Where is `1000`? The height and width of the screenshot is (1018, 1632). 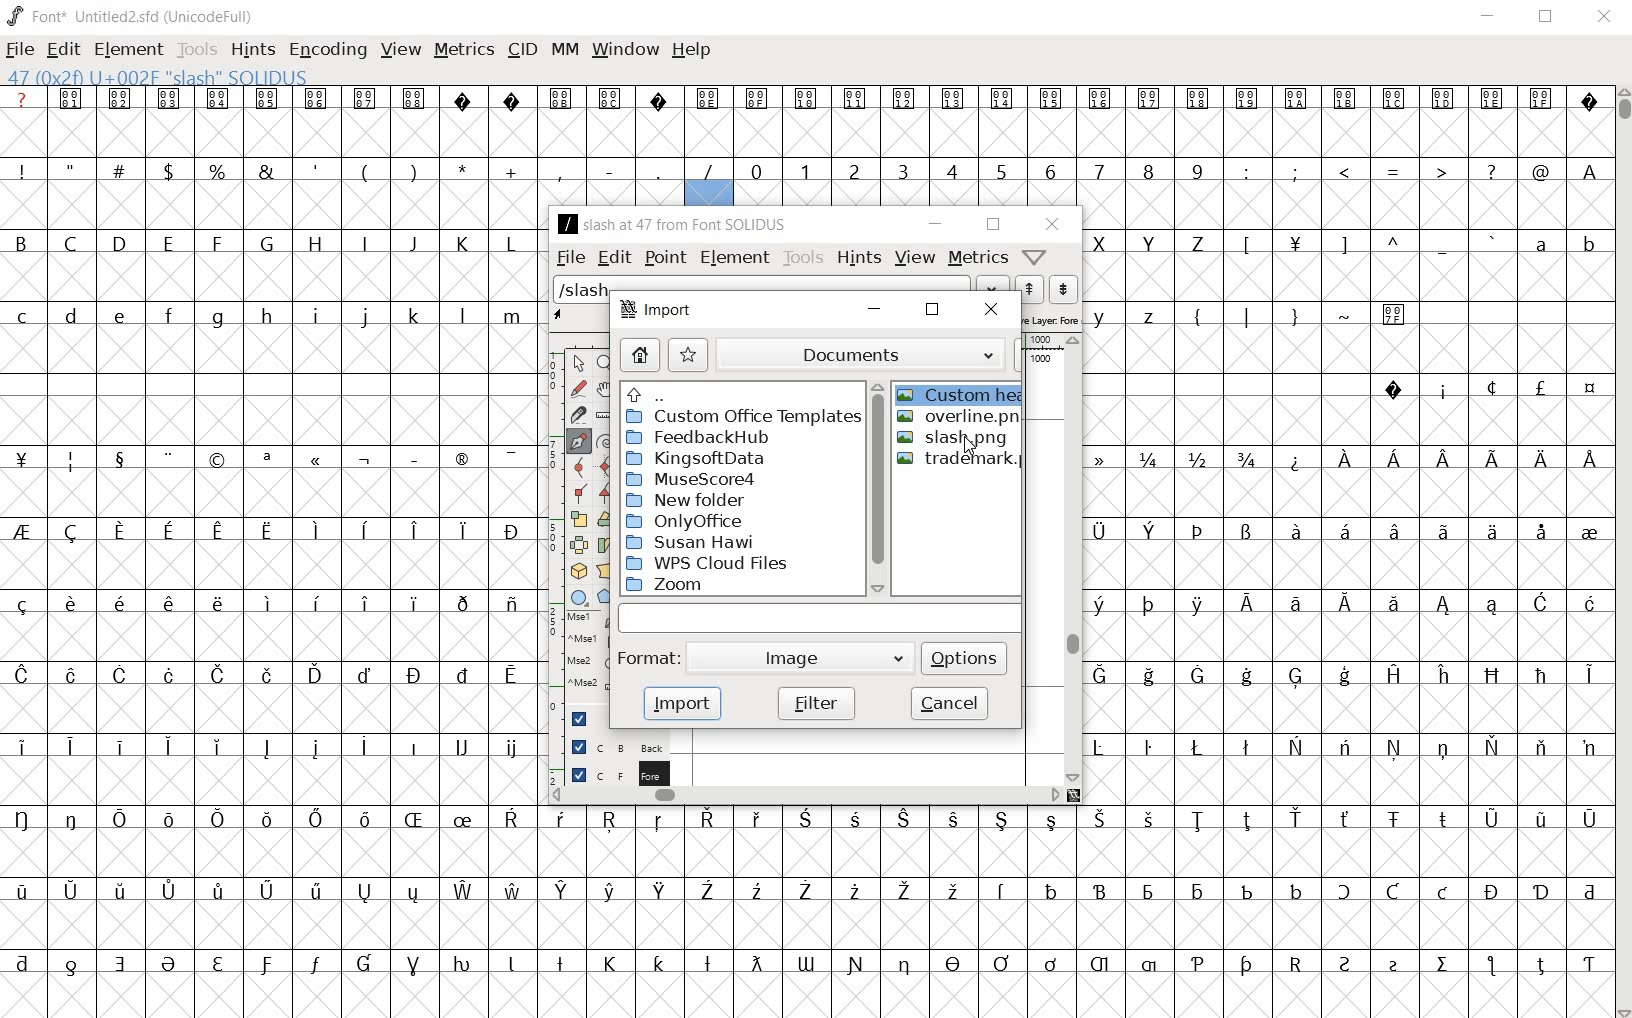
1000 is located at coordinates (1042, 360).